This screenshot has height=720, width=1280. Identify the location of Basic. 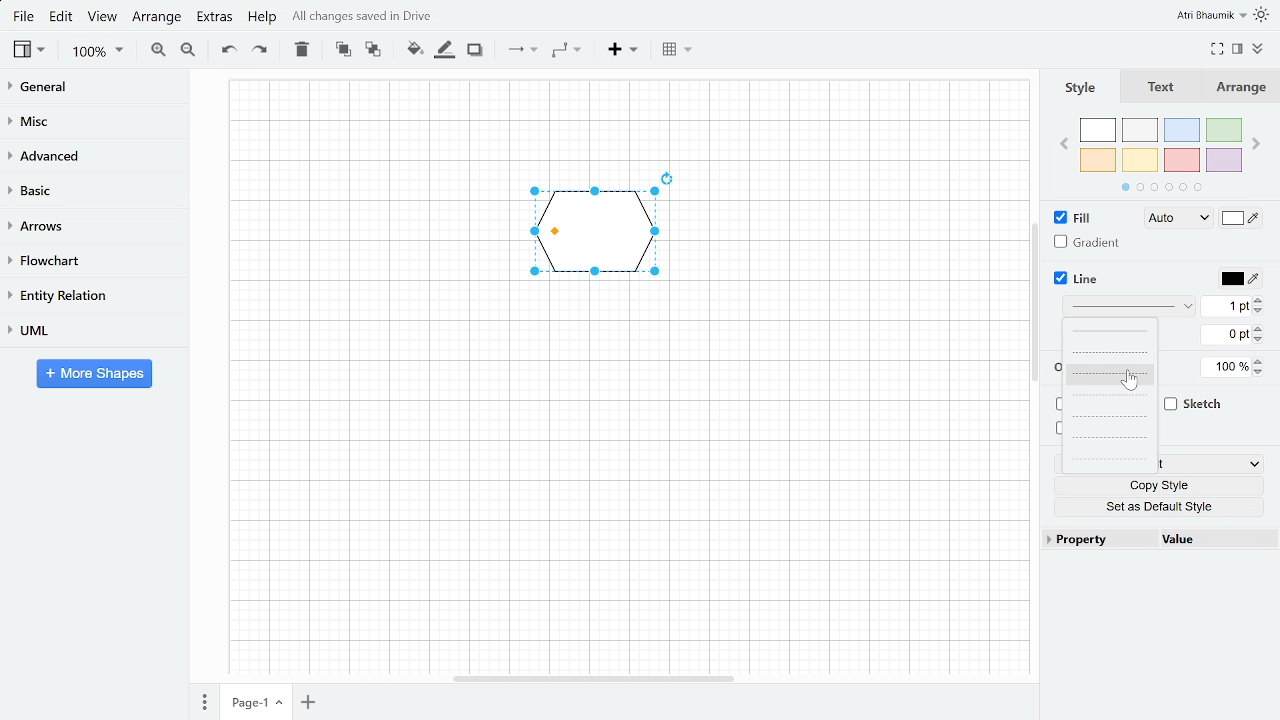
(93, 190).